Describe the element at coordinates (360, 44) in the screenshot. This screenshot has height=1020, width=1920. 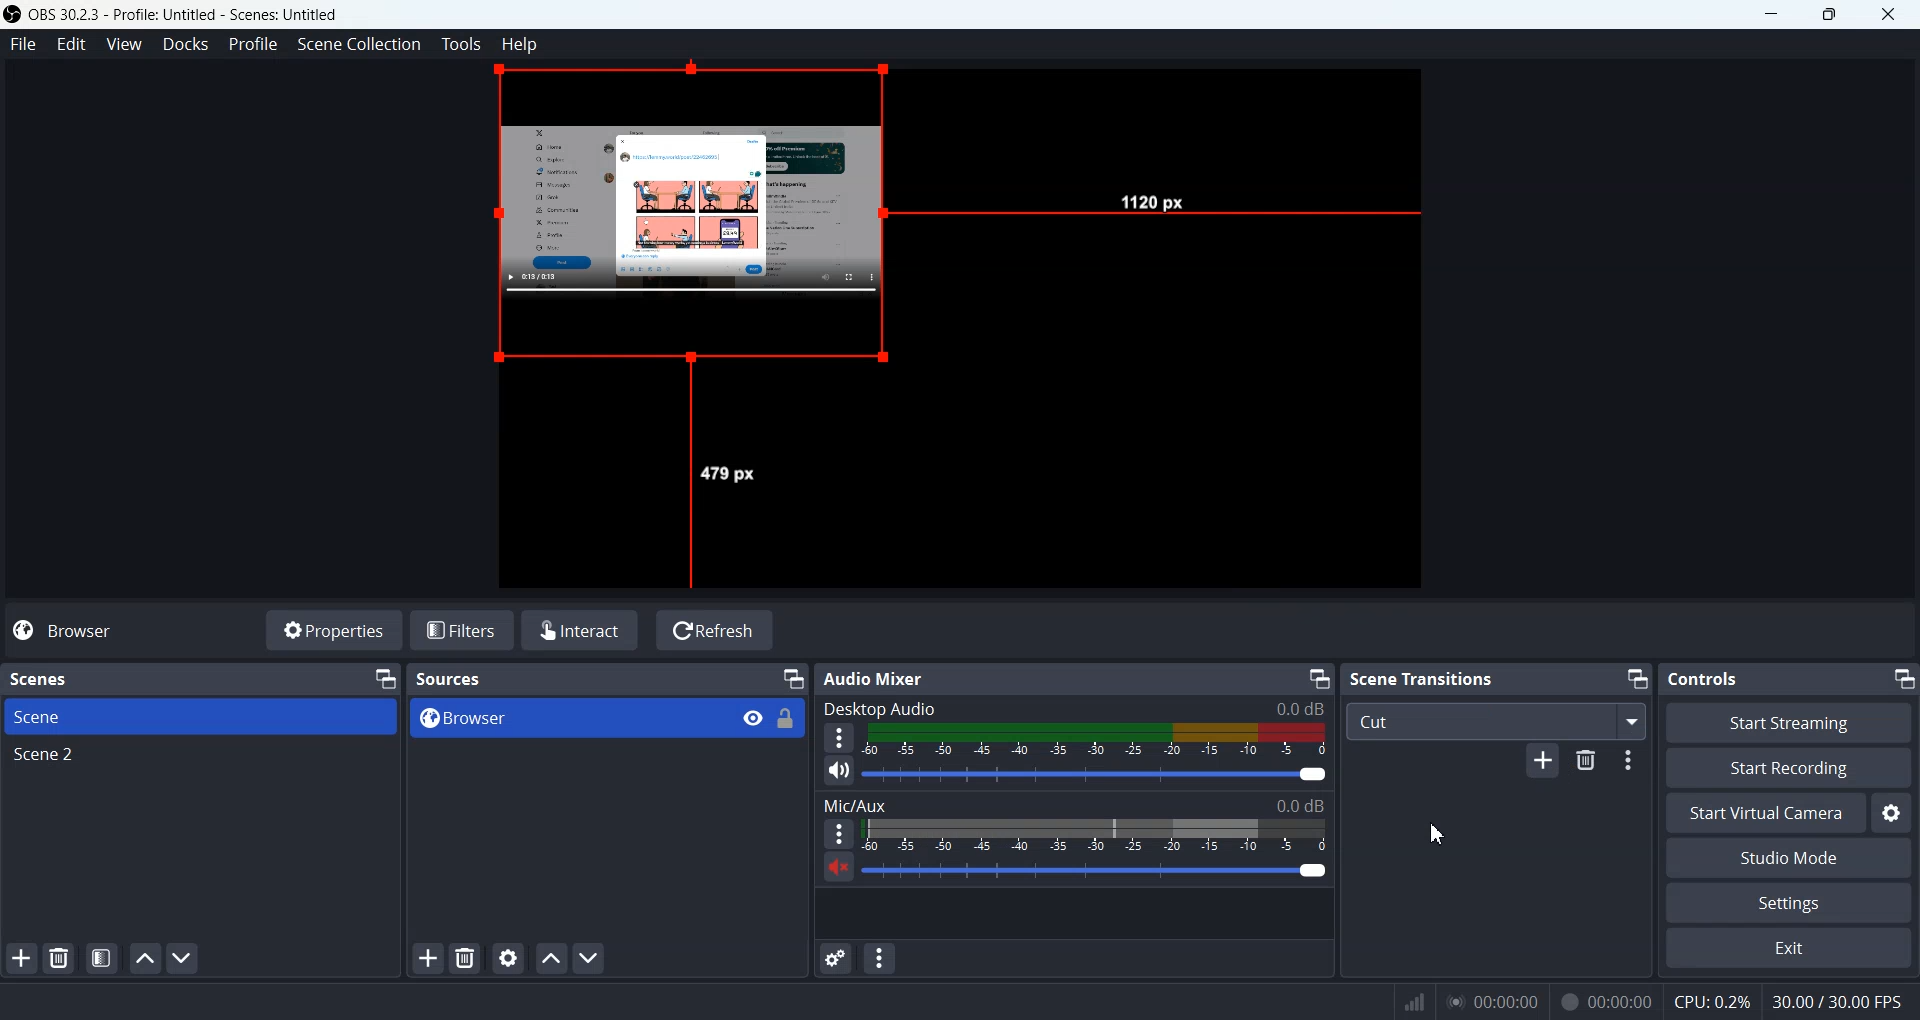
I see `Scene Collection` at that location.